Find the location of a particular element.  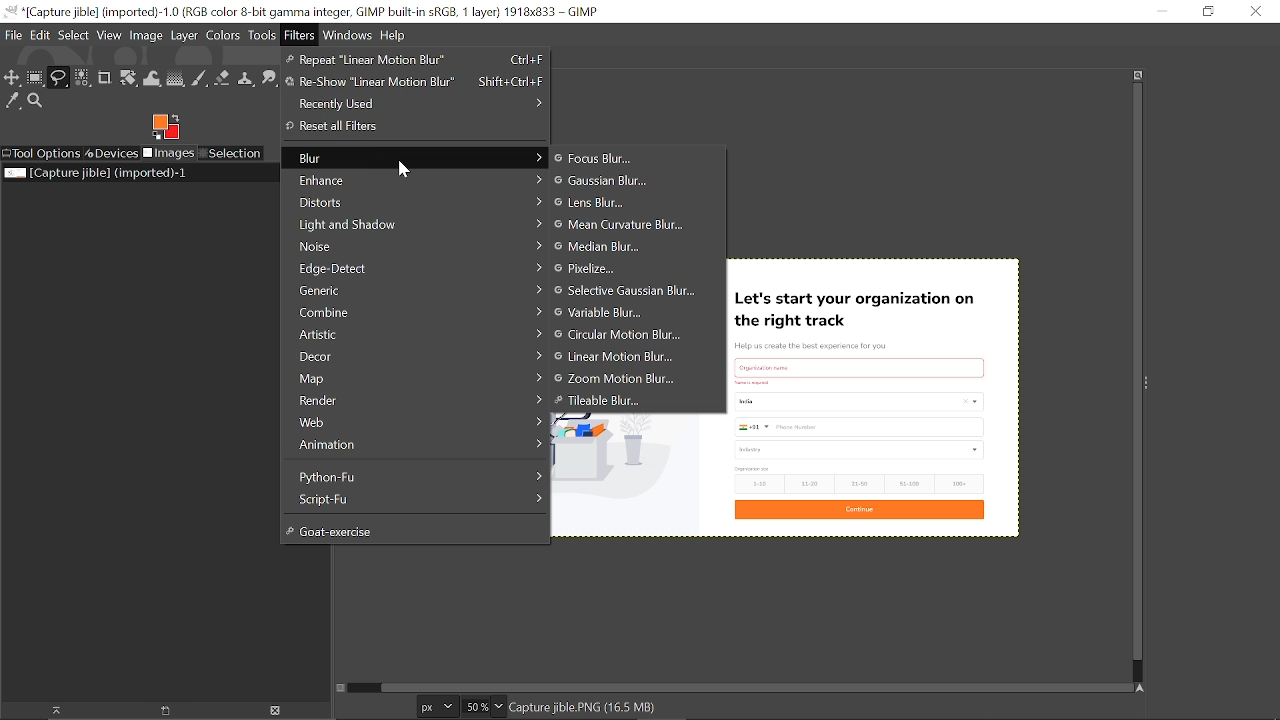

Distorts is located at coordinates (415, 202).